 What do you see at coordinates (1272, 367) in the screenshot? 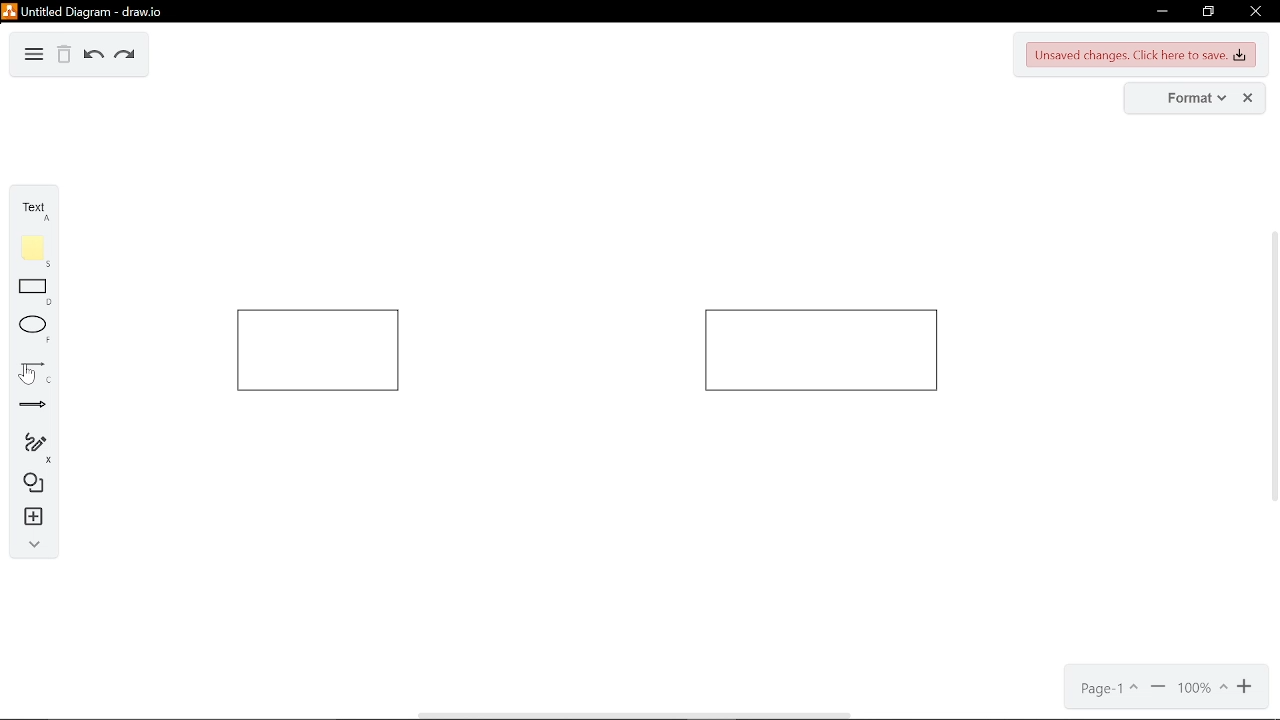
I see `vertical scrollbar` at bounding box center [1272, 367].